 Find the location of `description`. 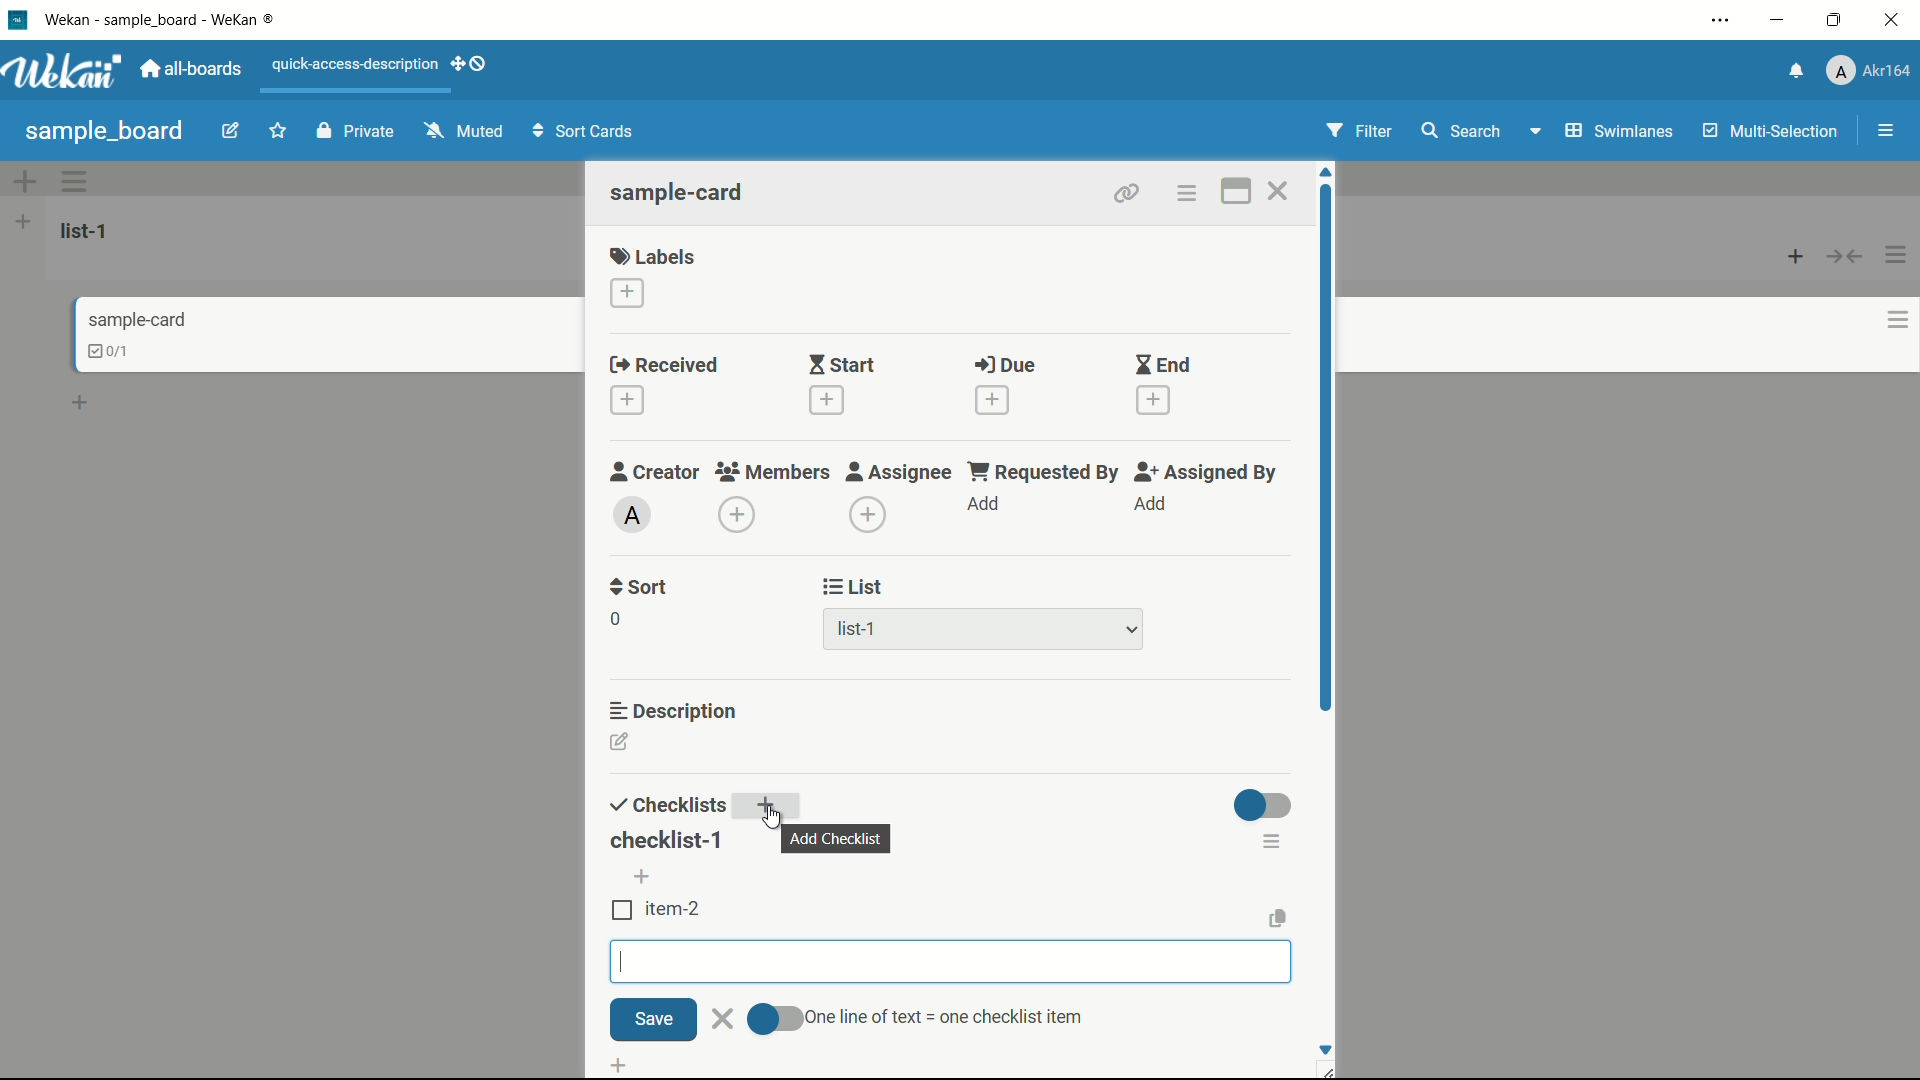

description is located at coordinates (675, 709).